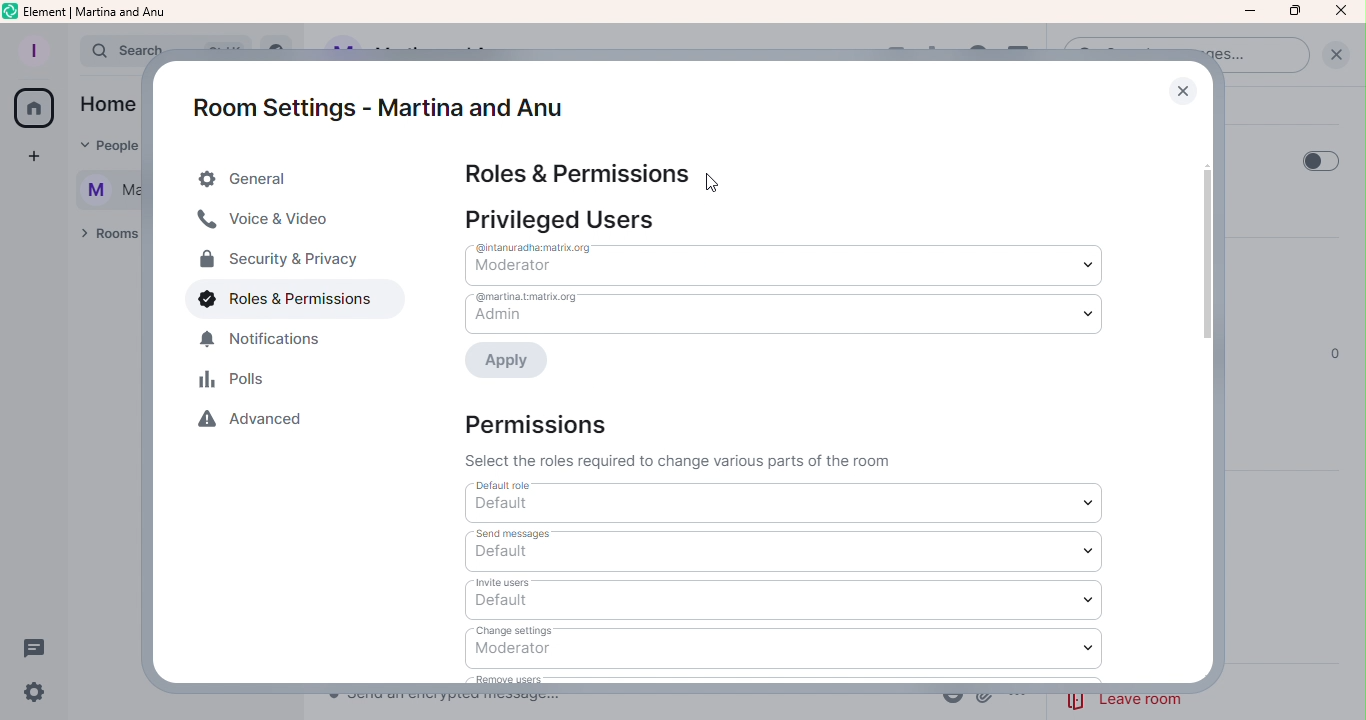  Describe the element at coordinates (37, 692) in the screenshot. I see `Settings` at that location.